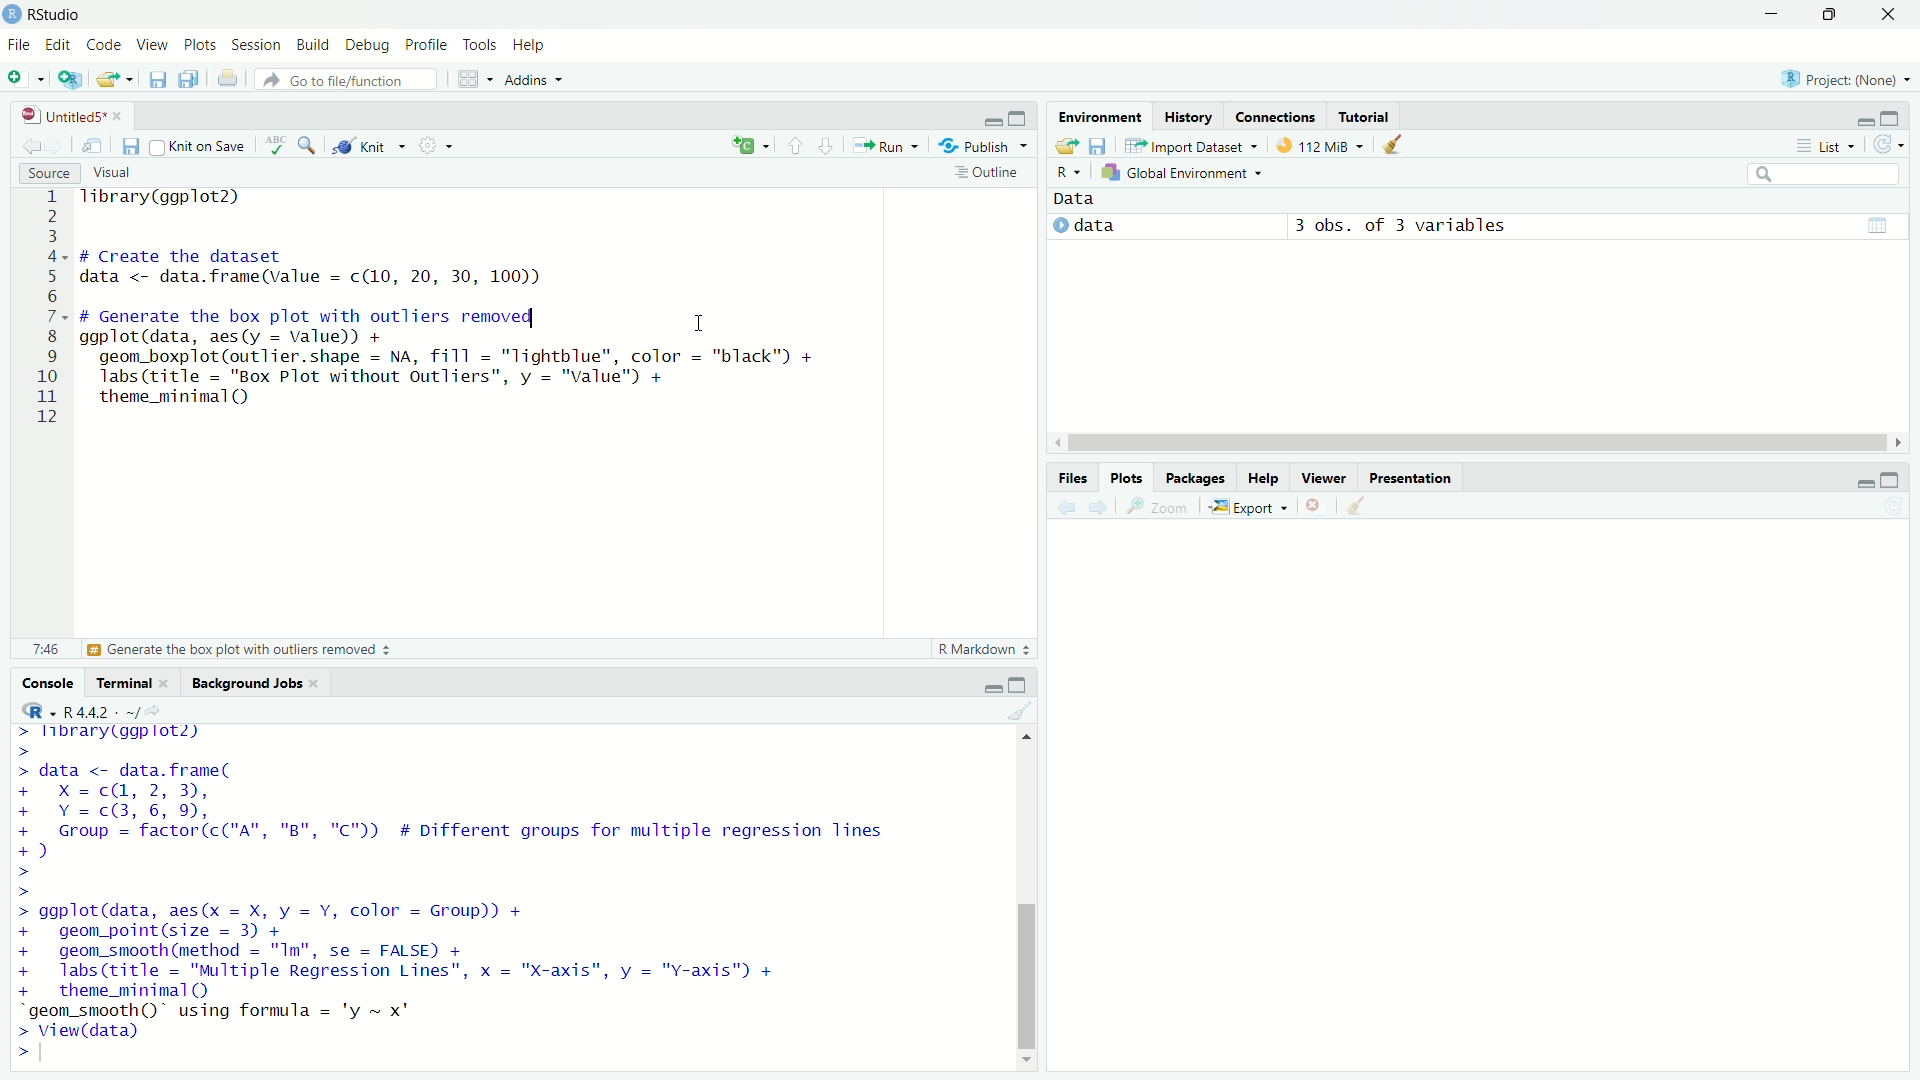 This screenshot has height=1080, width=1920. Describe the element at coordinates (1024, 681) in the screenshot. I see `maximise` at that location.